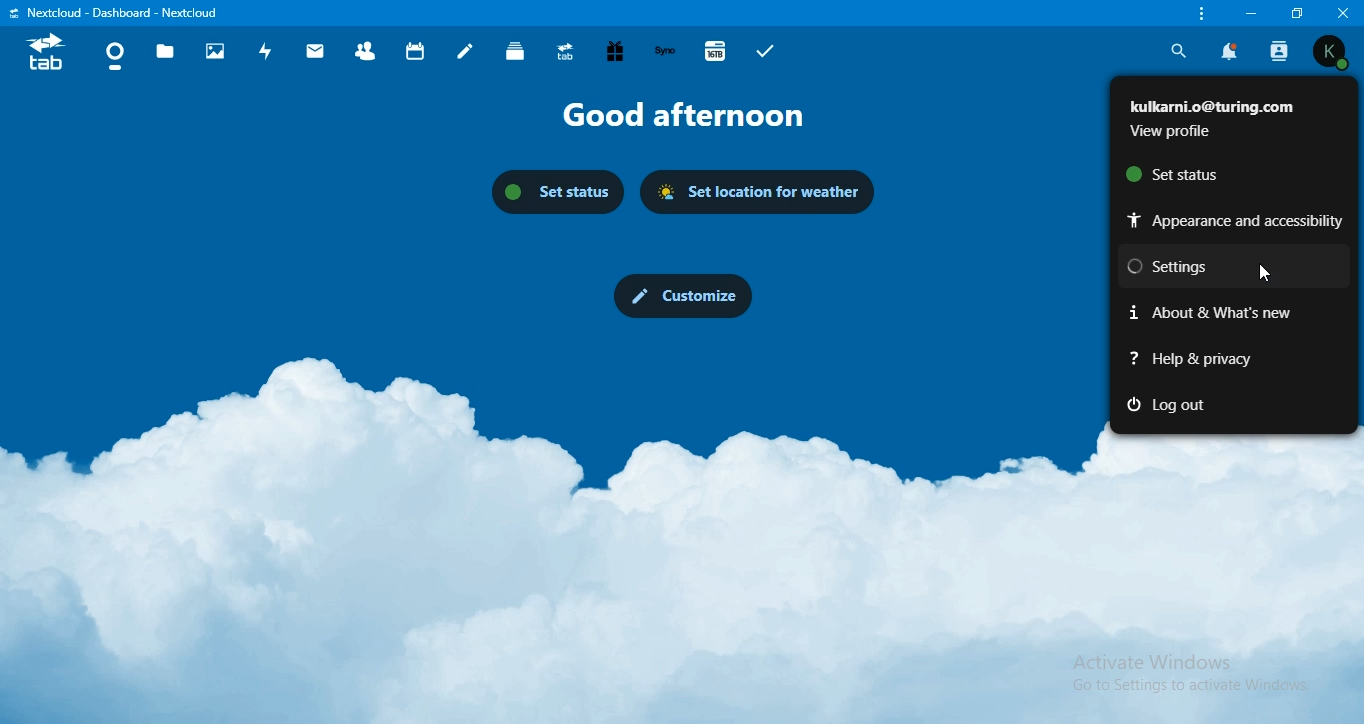 The width and height of the screenshot is (1364, 724). Describe the element at coordinates (517, 51) in the screenshot. I see `deck` at that location.